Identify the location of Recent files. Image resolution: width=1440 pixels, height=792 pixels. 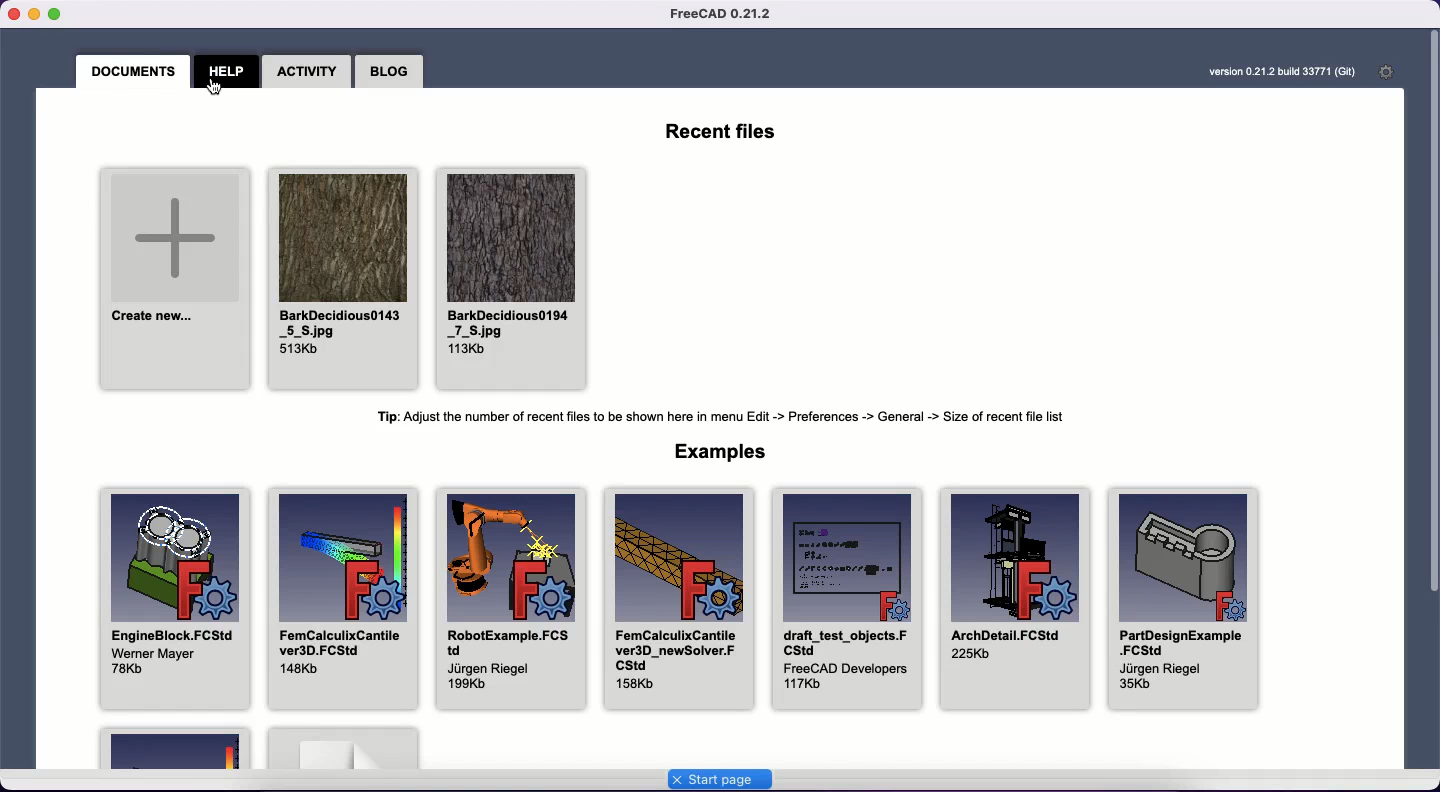
(718, 130).